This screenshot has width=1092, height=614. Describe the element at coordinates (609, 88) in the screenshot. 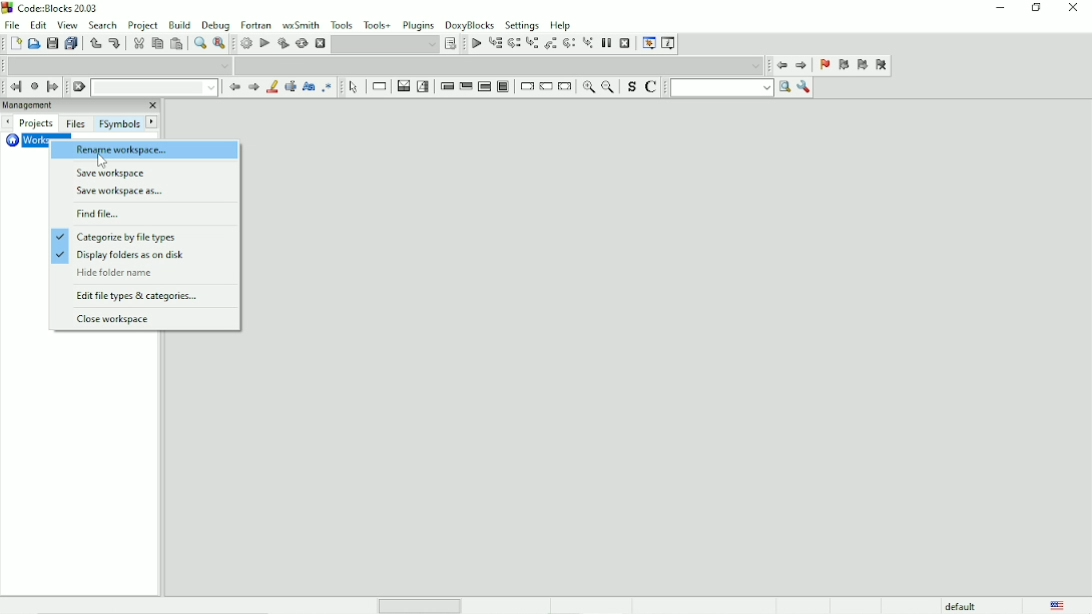

I see `Zoom out` at that location.